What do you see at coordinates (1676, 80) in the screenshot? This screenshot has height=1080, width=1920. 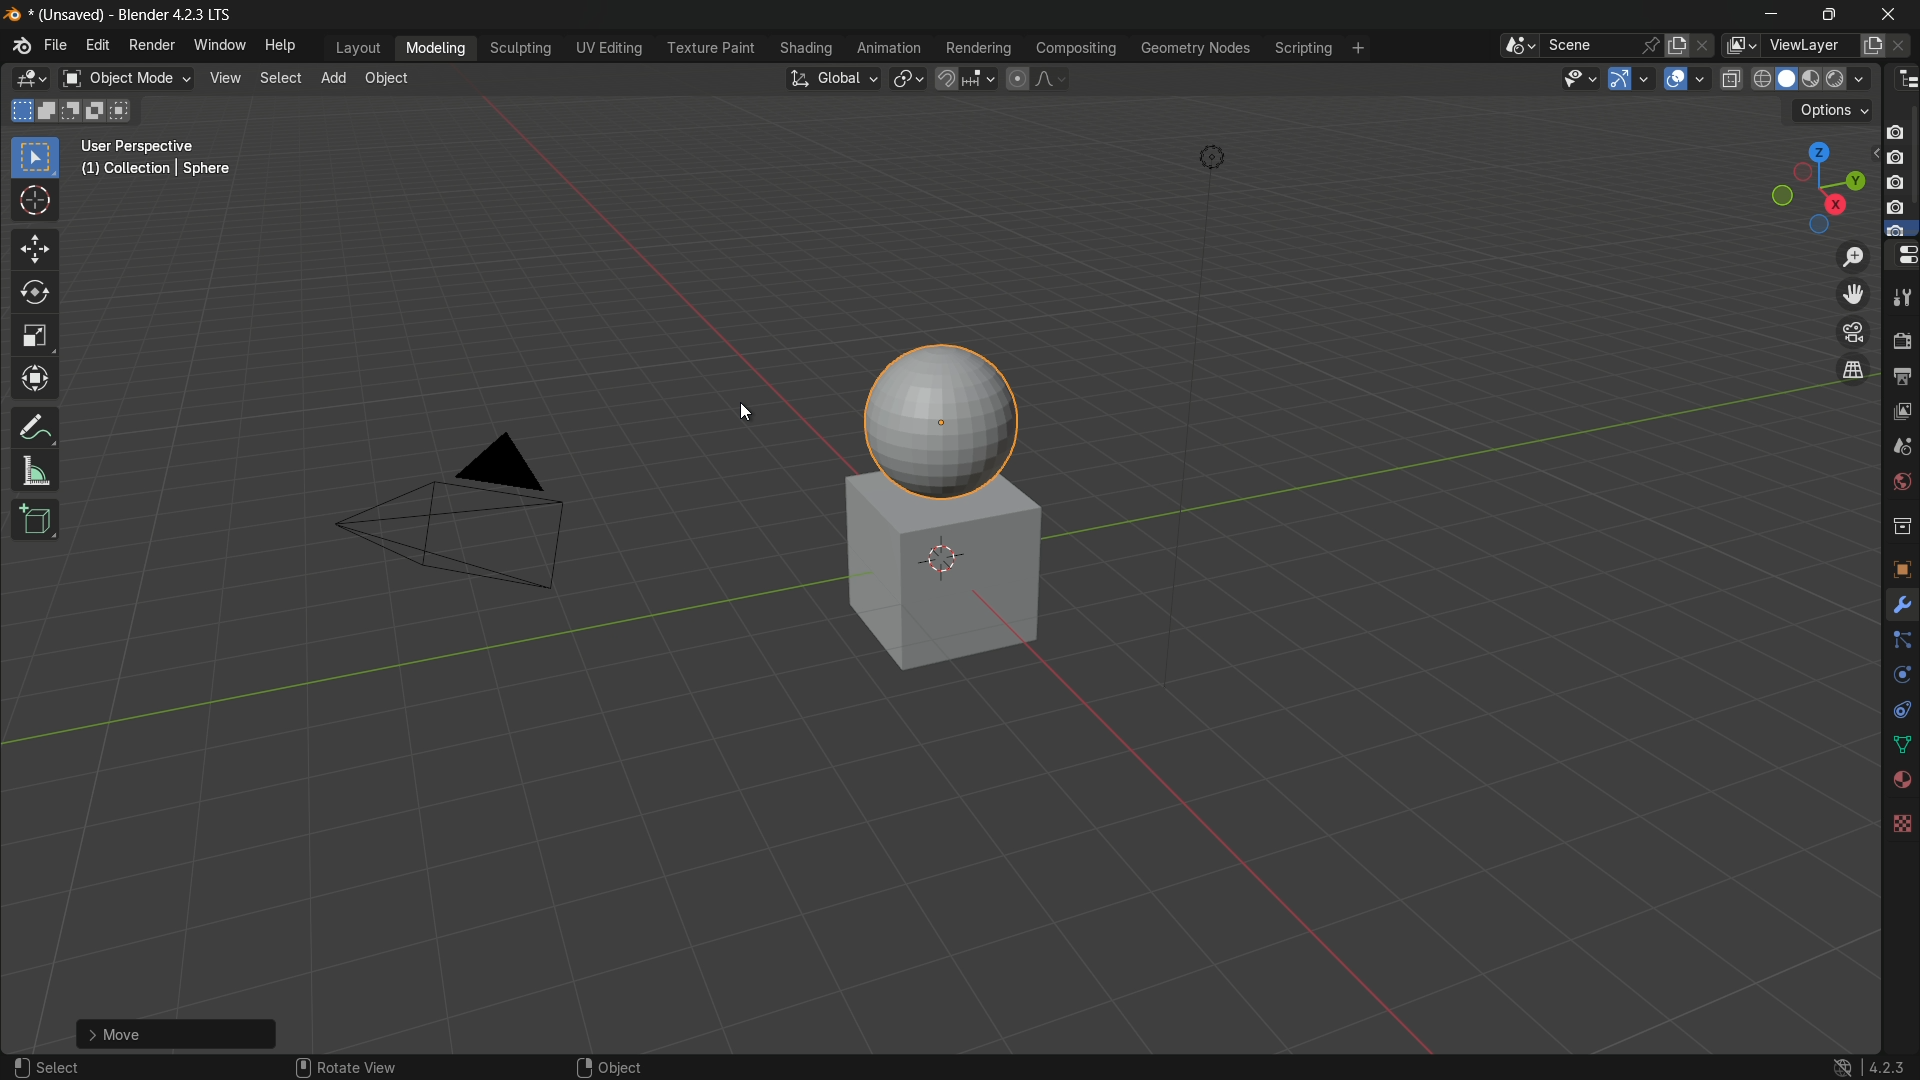 I see `show overlay` at bounding box center [1676, 80].